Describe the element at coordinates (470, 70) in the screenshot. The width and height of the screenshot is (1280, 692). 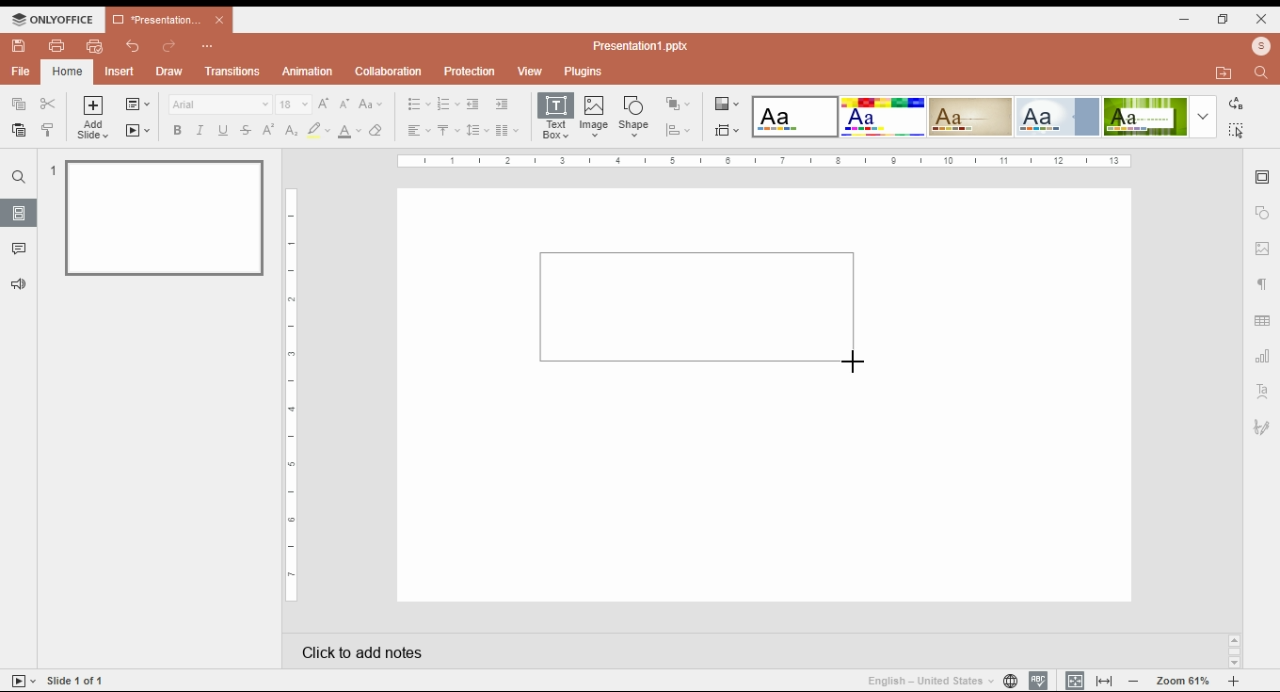
I see `protection` at that location.